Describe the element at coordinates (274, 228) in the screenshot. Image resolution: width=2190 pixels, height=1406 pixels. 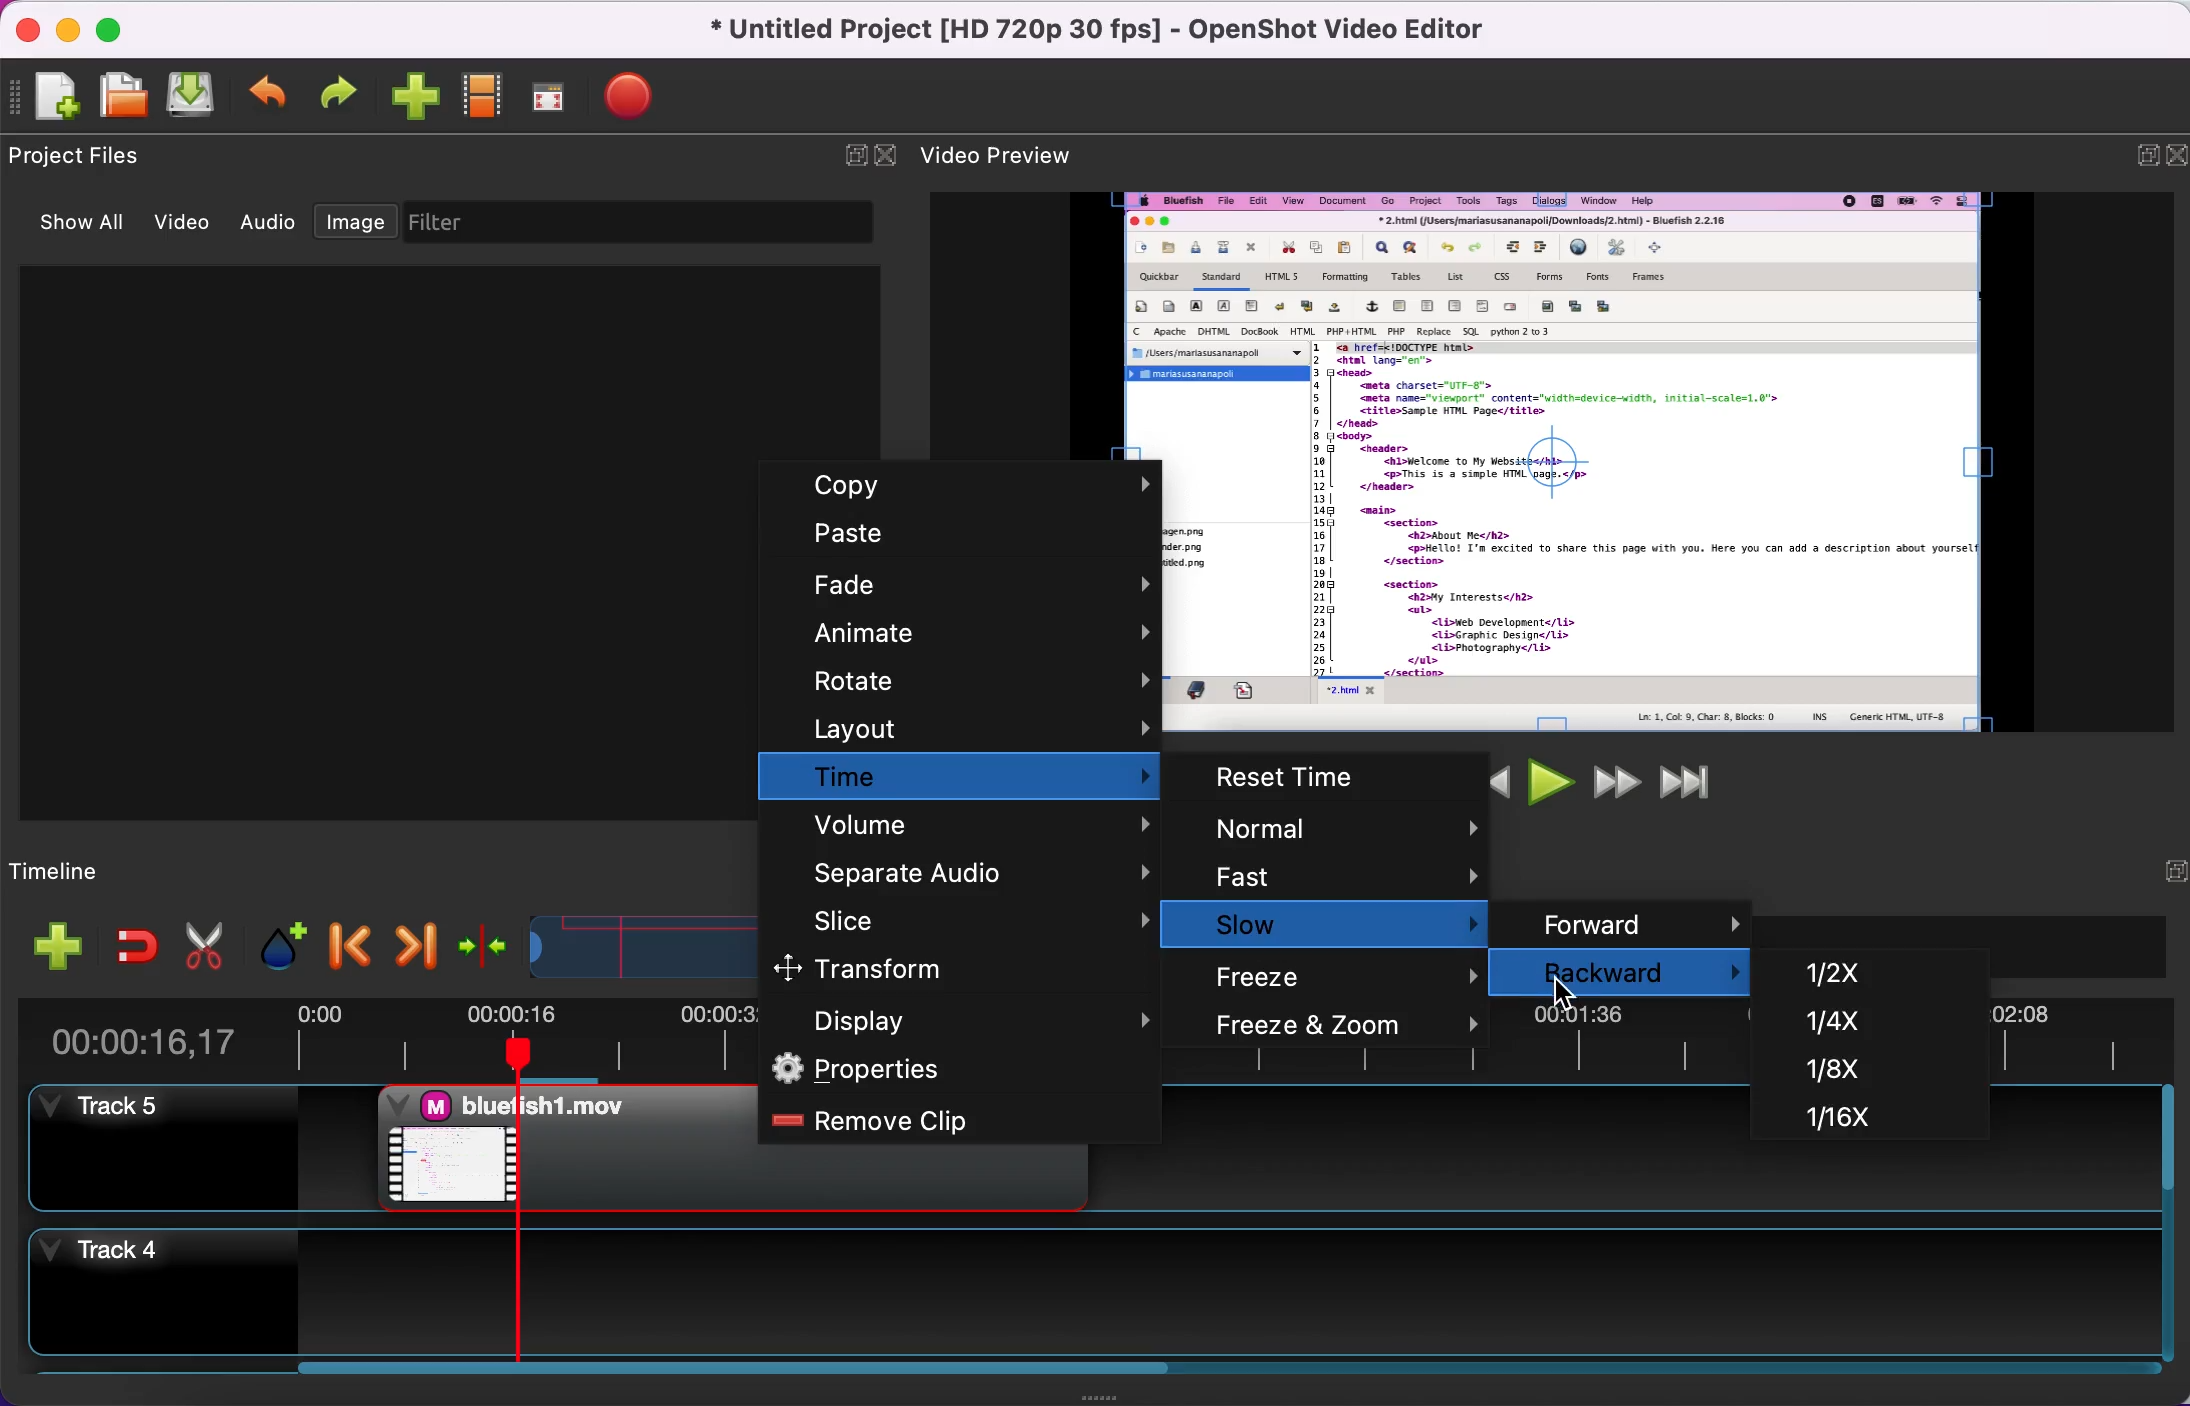
I see `audio` at that location.